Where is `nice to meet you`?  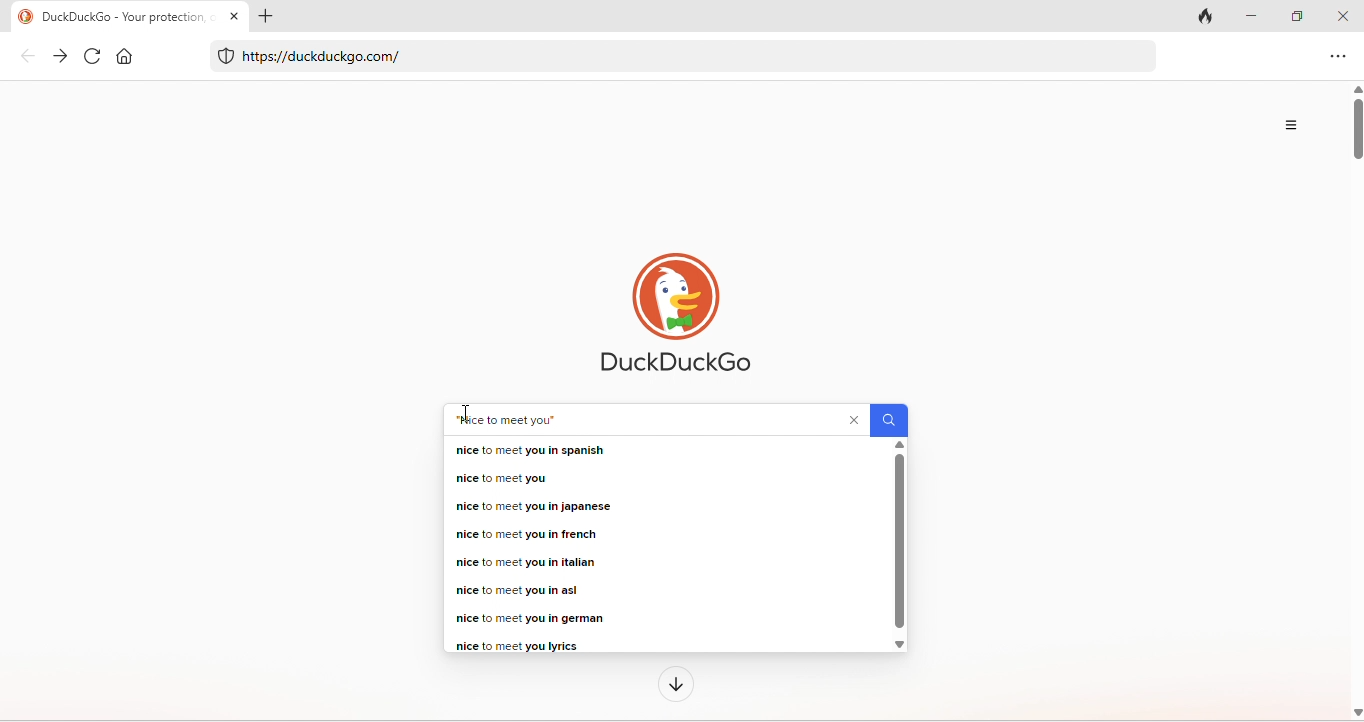 nice to meet you is located at coordinates (499, 477).